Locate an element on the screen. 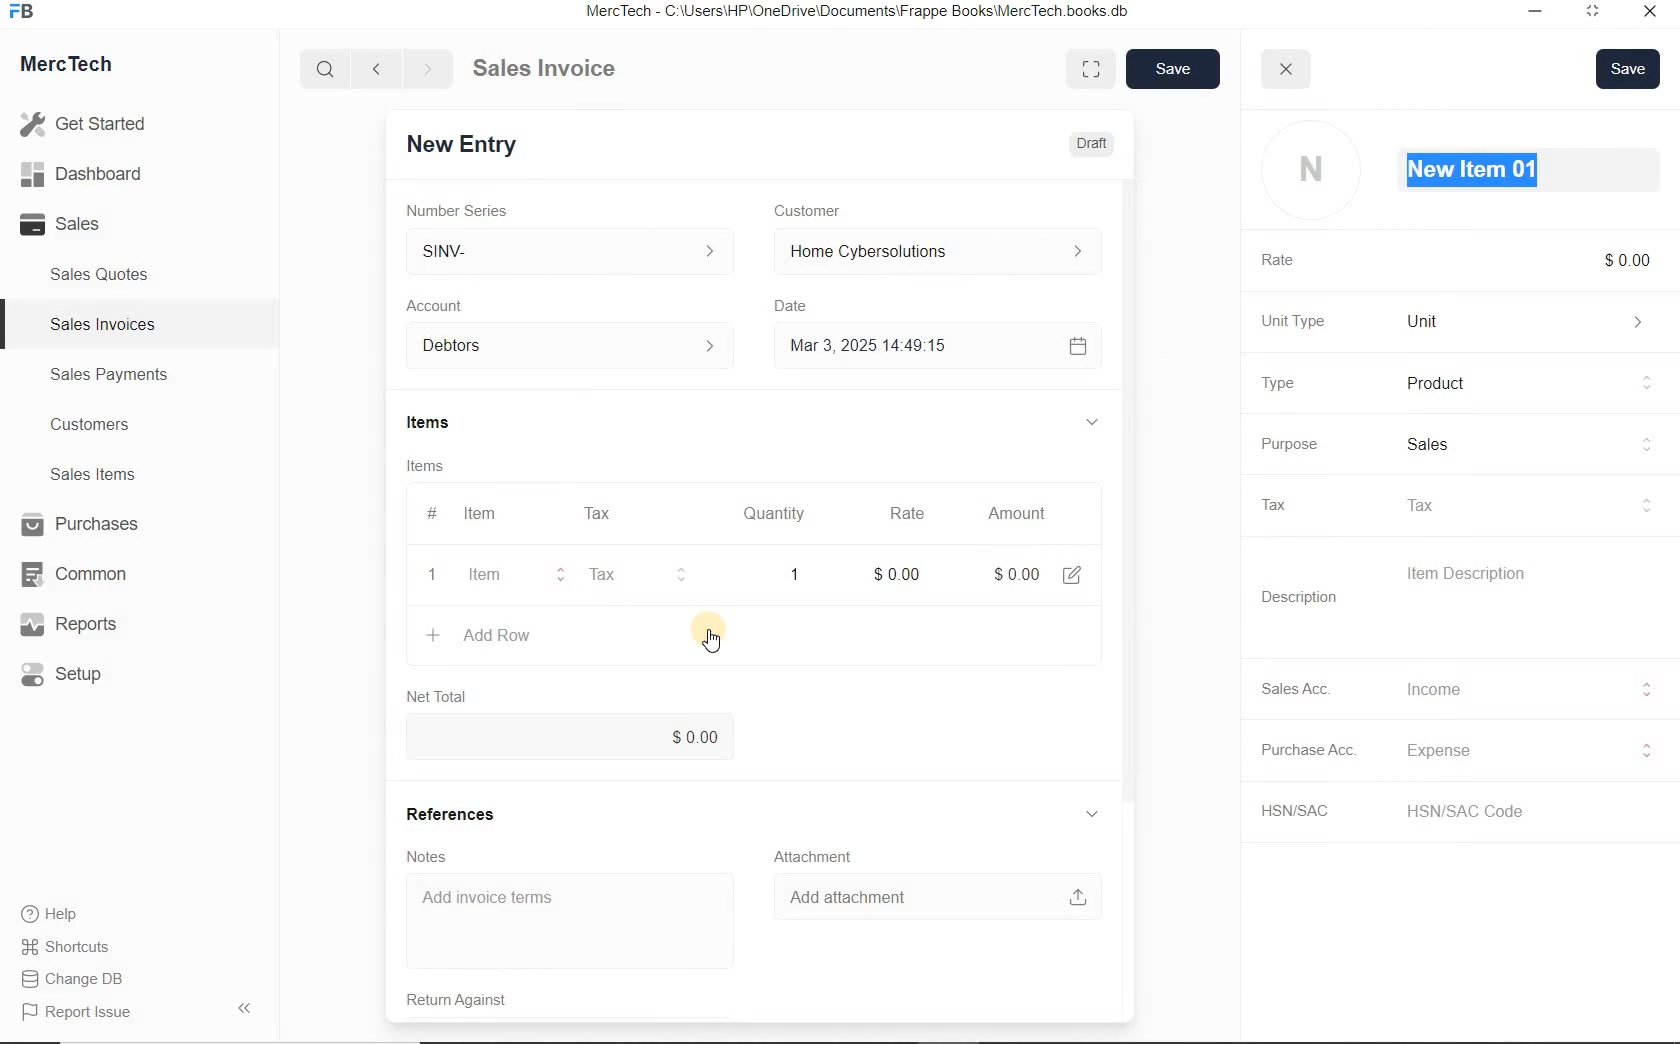 The height and width of the screenshot is (1044, 1680). Items is located at coordinates (445, 424).